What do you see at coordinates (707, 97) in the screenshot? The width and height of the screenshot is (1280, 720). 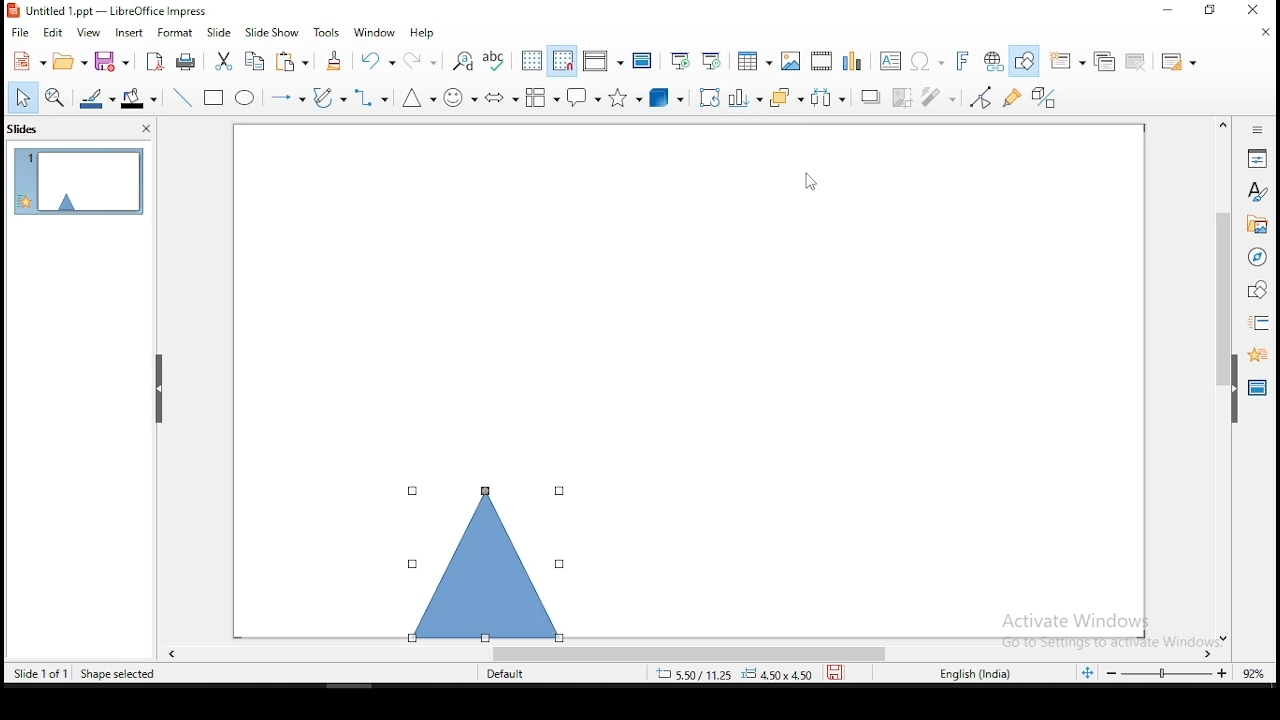 I see `crop tool` at bounding box center [707, 97].